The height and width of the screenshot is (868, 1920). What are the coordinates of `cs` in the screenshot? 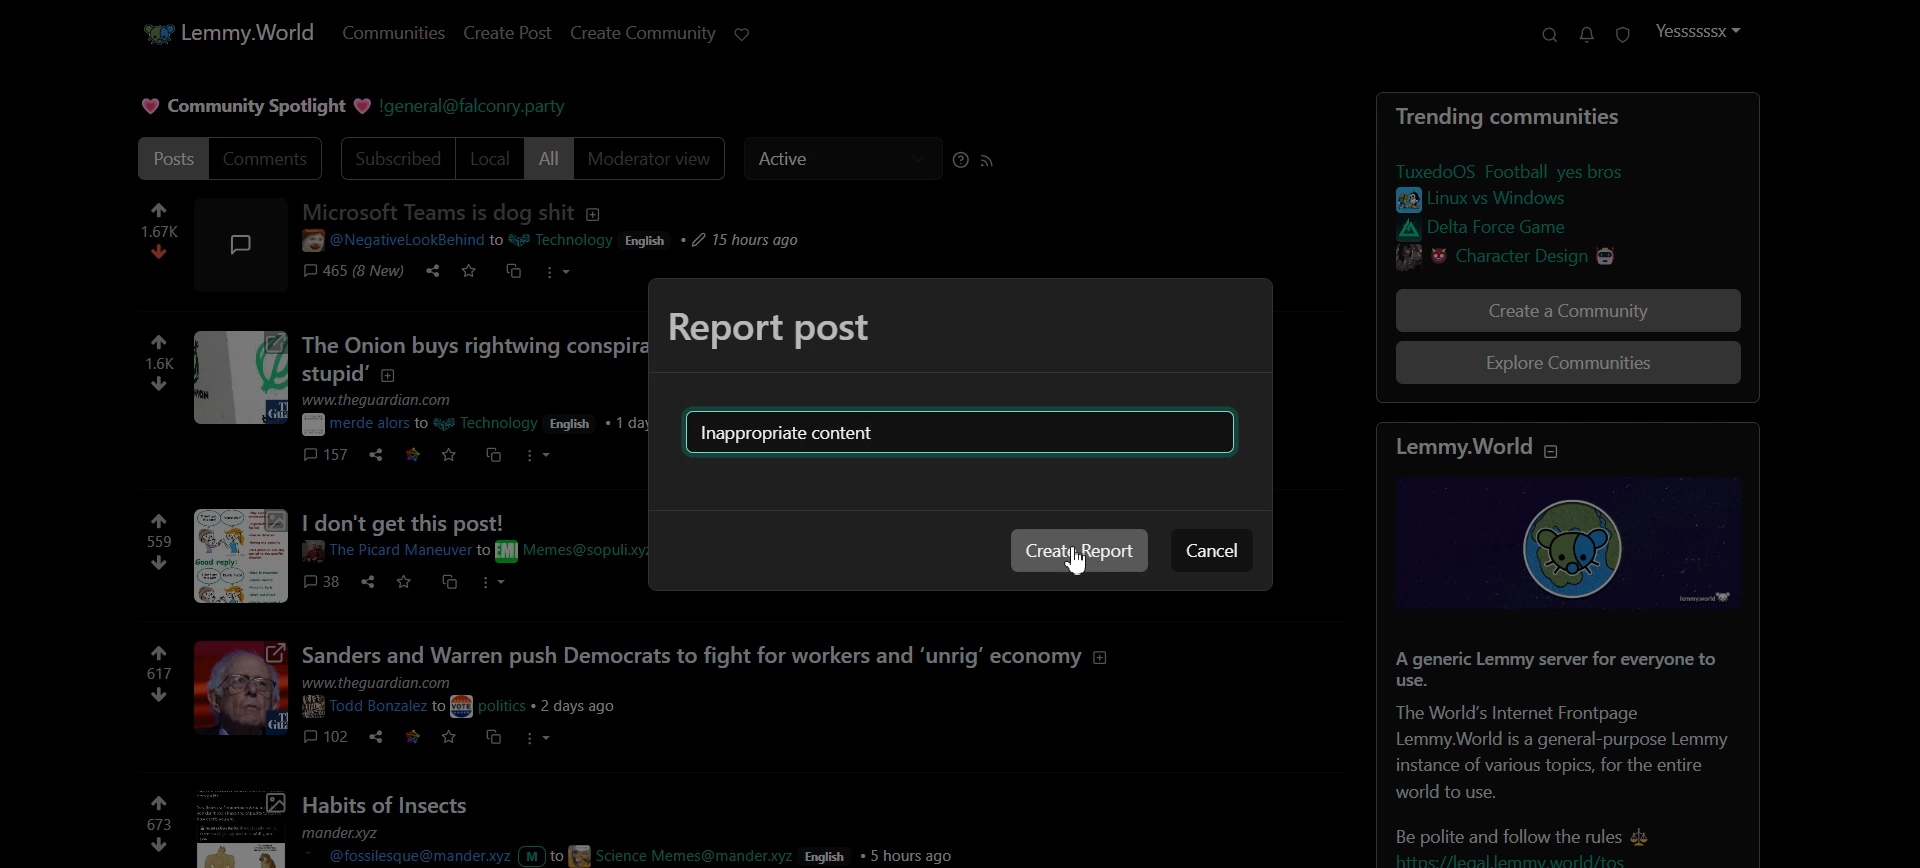 It's located at (516, 275).